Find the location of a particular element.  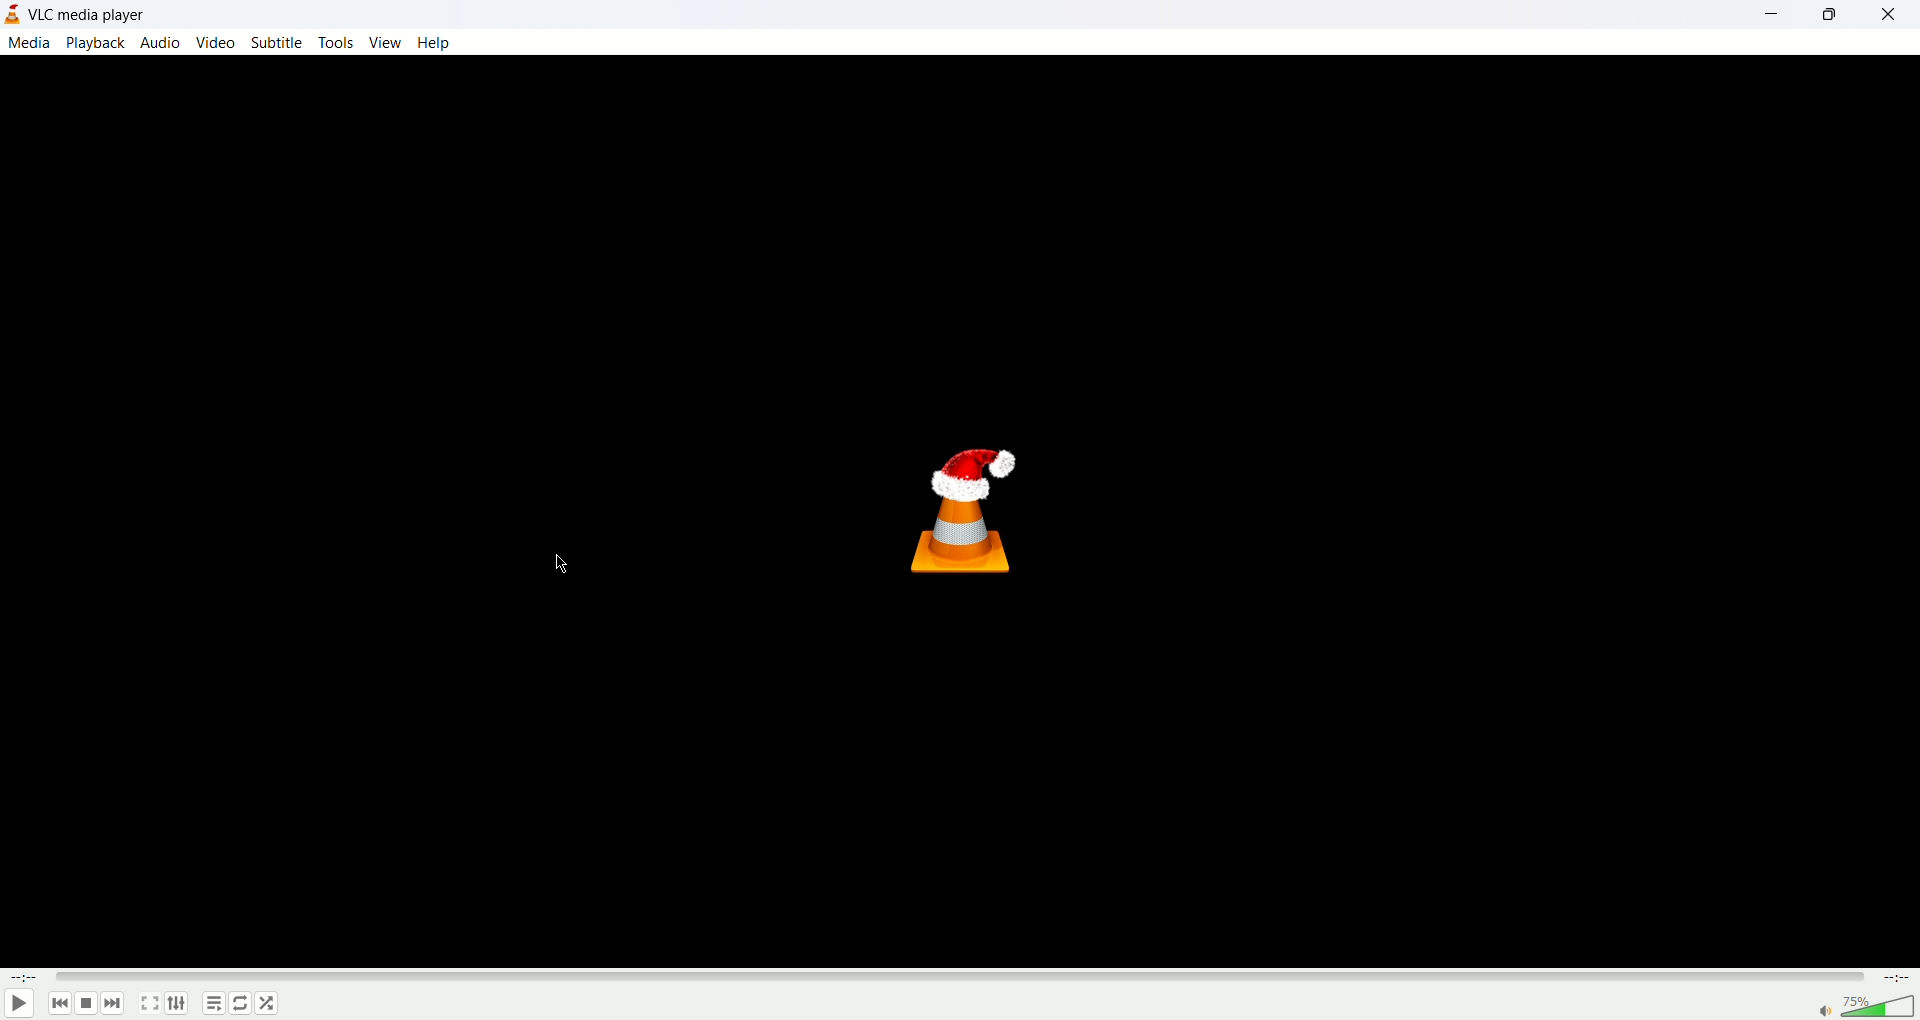

audio is located at coordinates (161, 45).